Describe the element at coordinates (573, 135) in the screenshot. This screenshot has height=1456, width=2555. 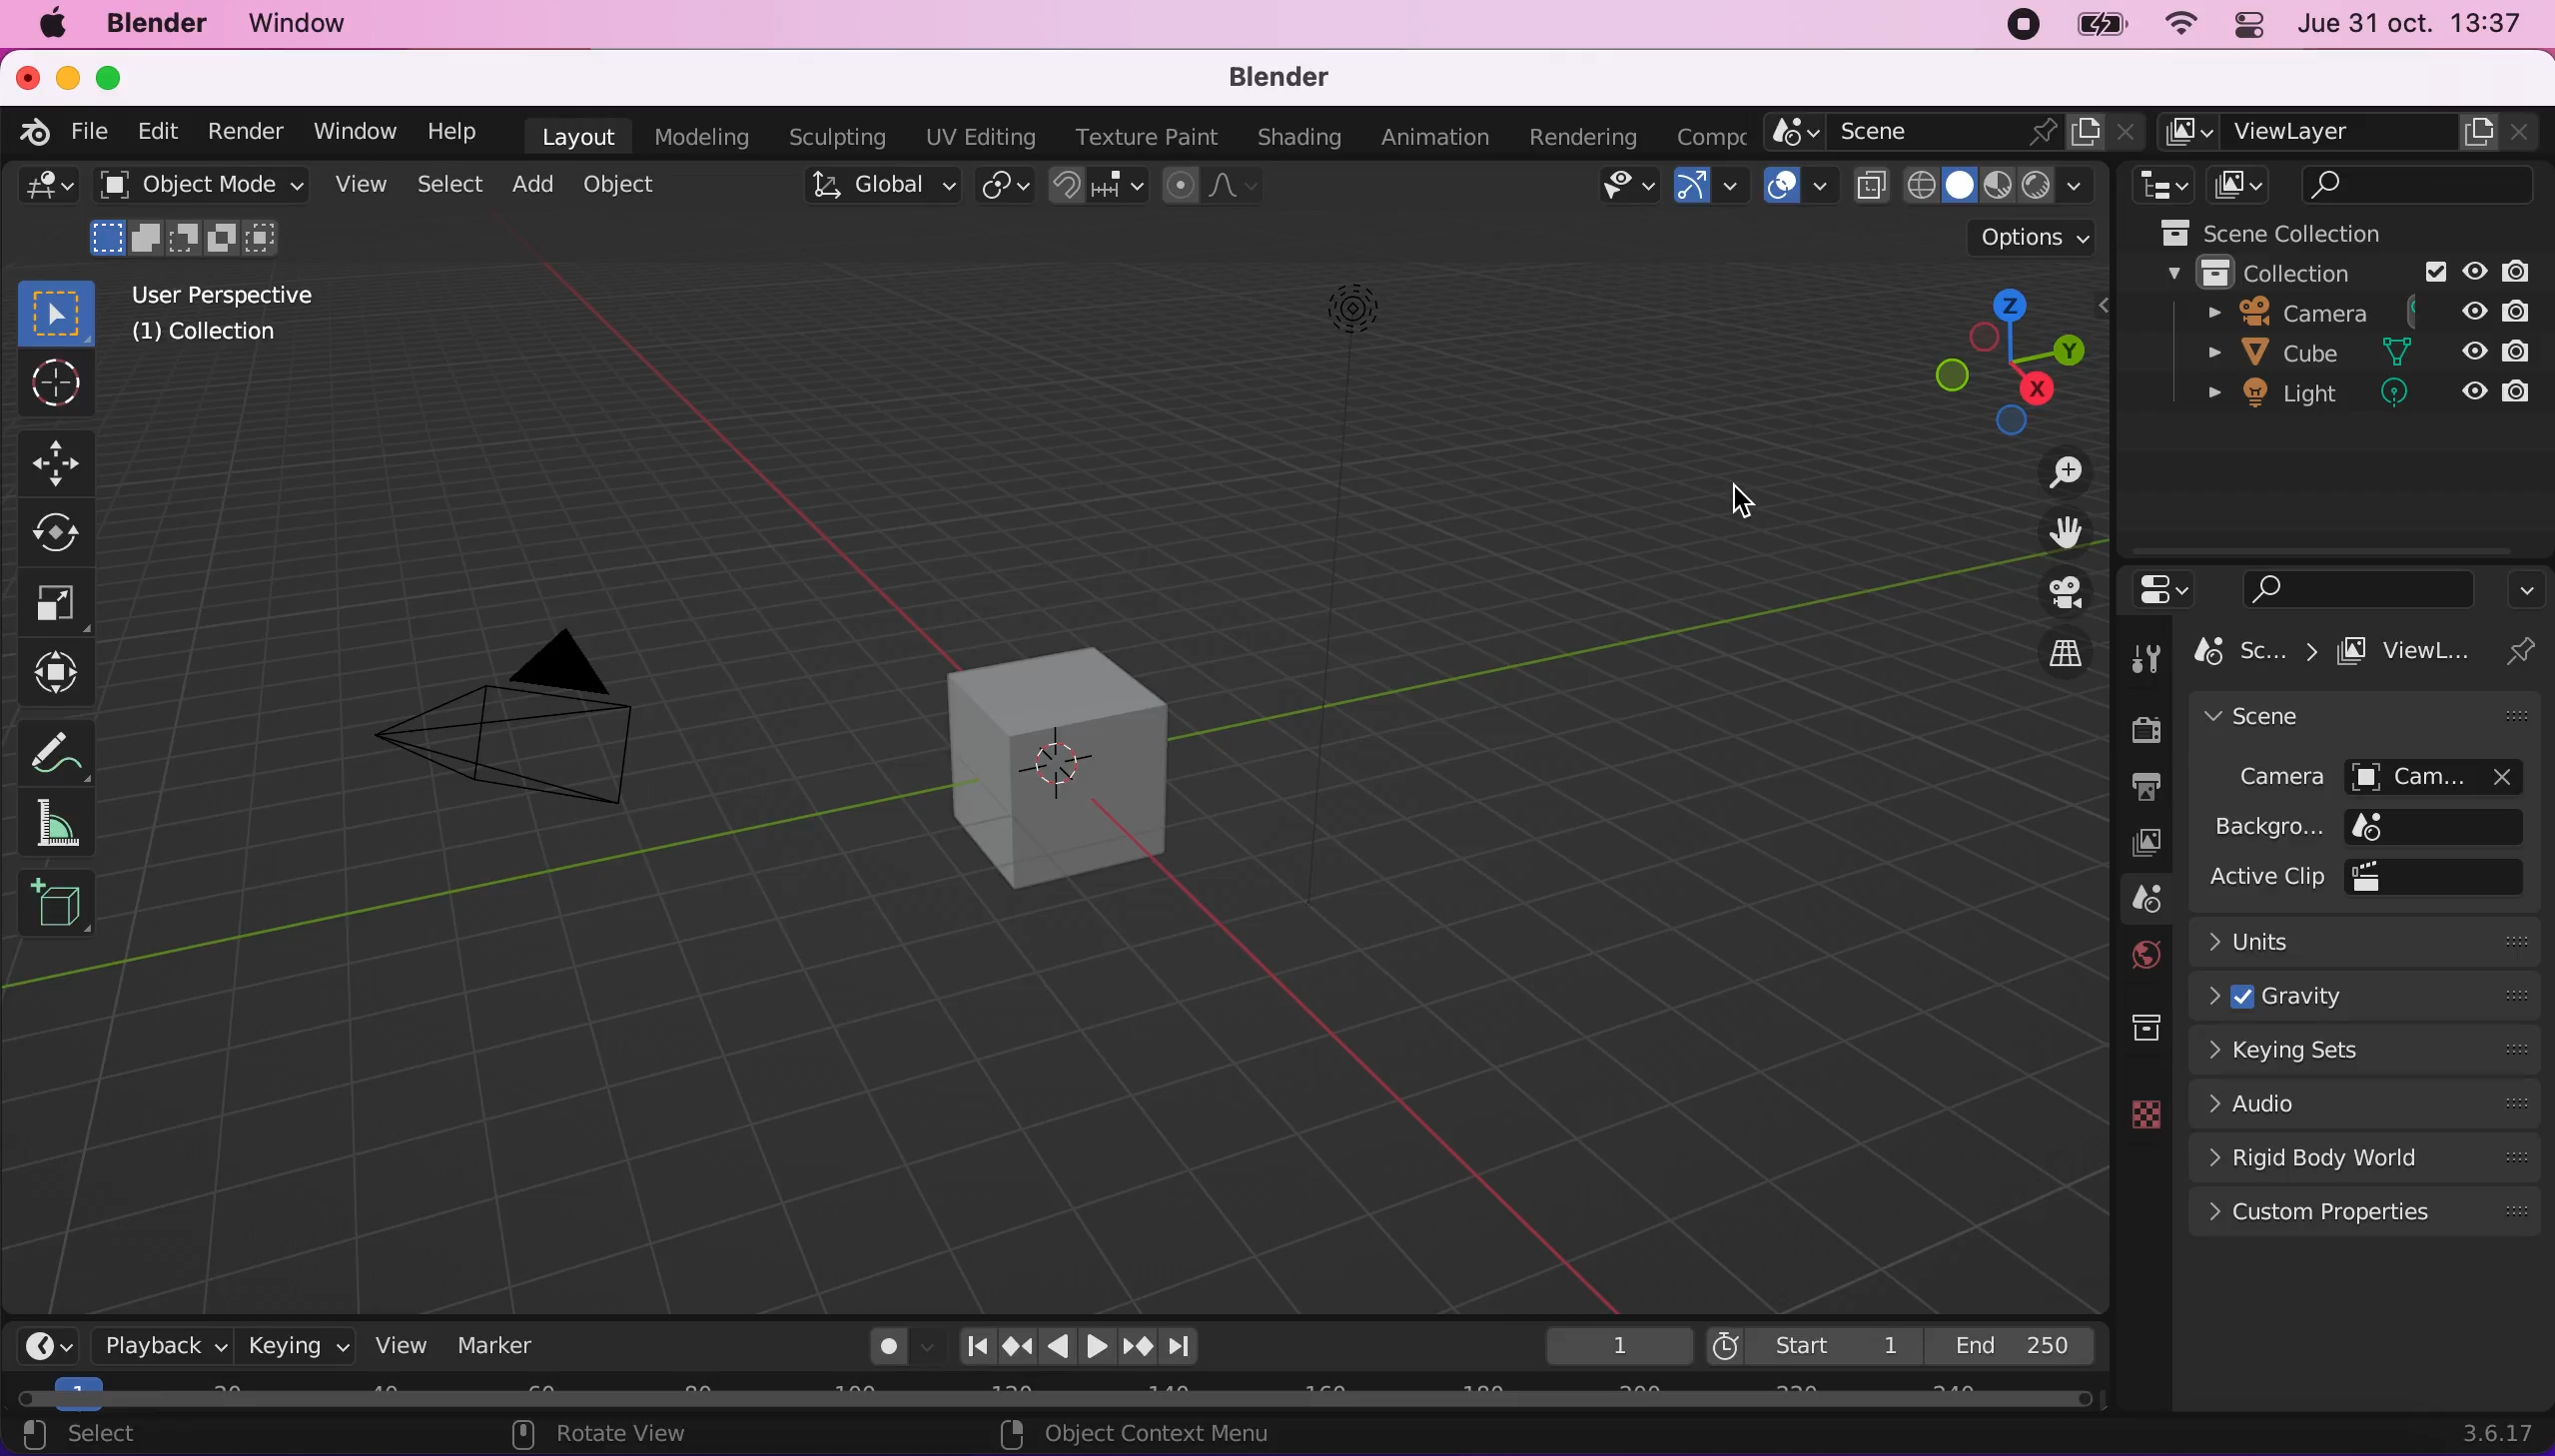
I see `layout` at that location.